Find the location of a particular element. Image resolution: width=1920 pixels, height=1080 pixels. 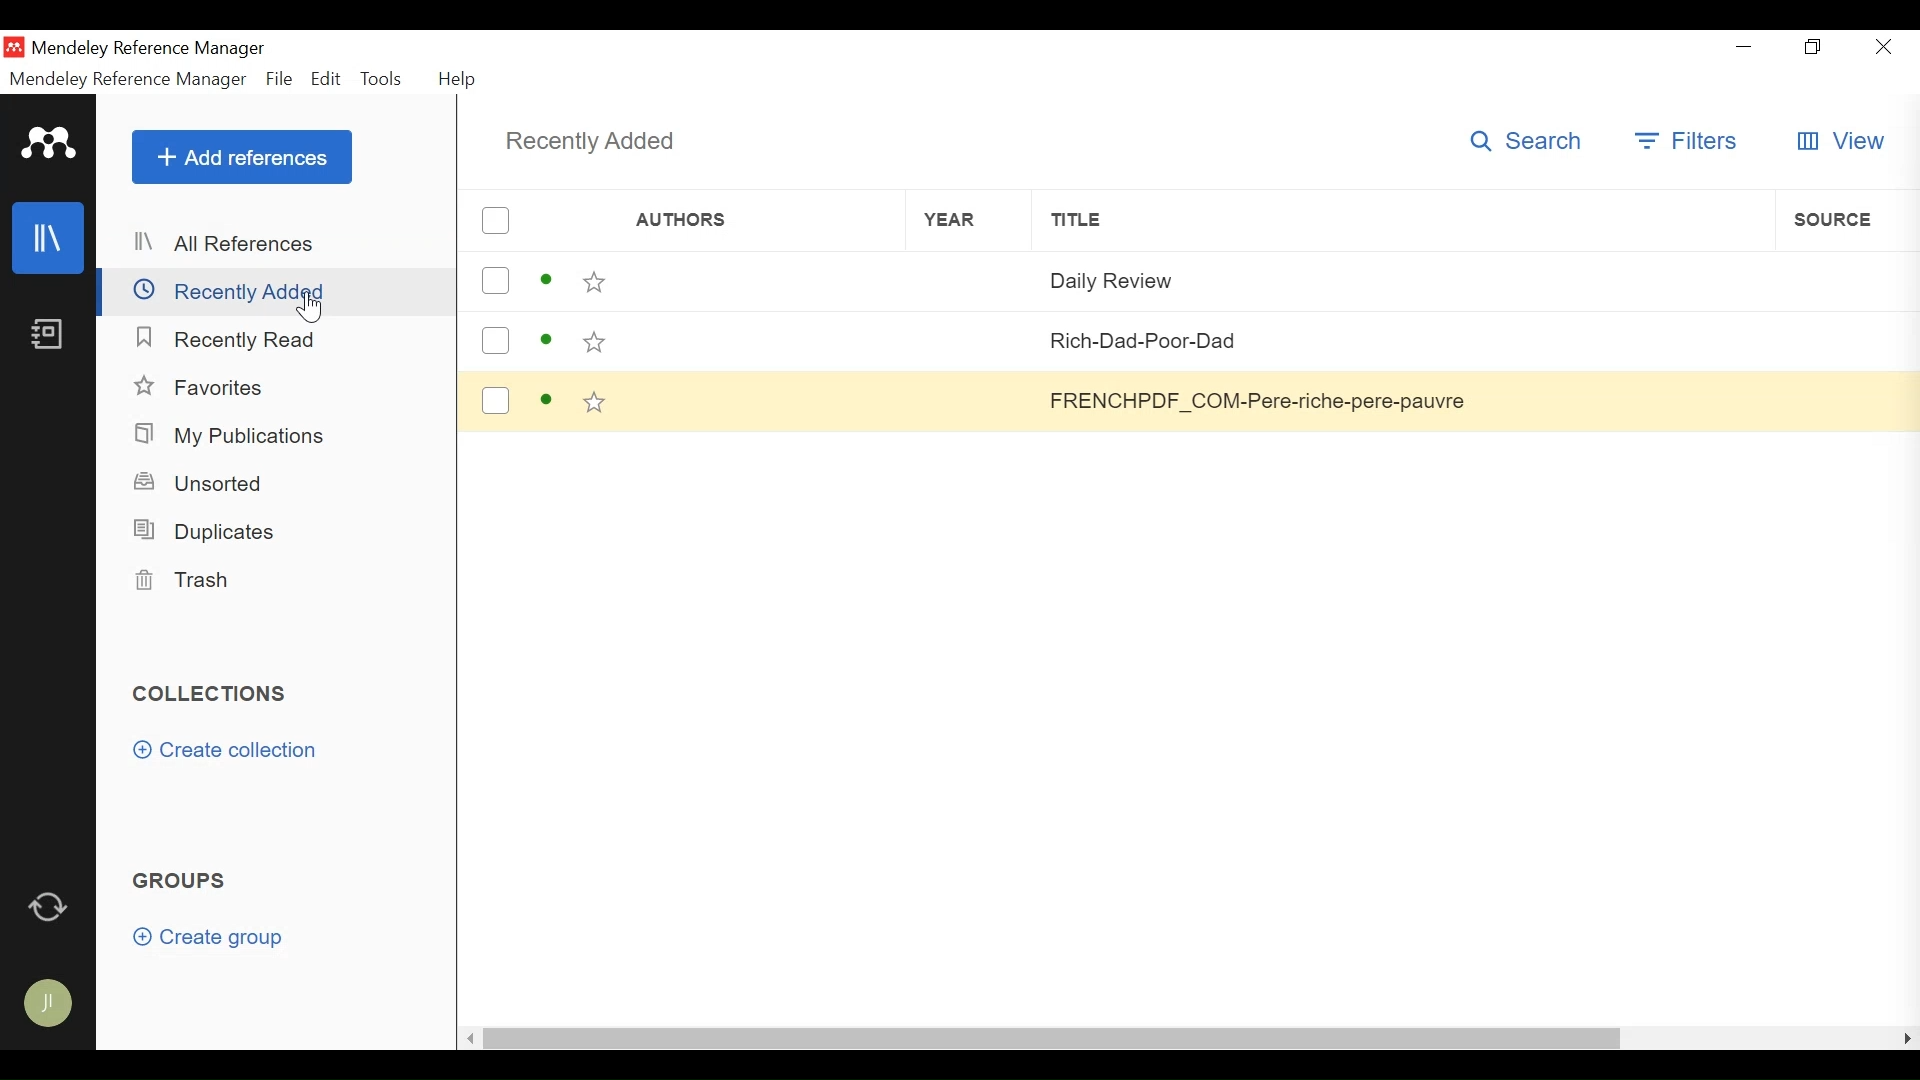

Title is located at coordinates (1407, 219).